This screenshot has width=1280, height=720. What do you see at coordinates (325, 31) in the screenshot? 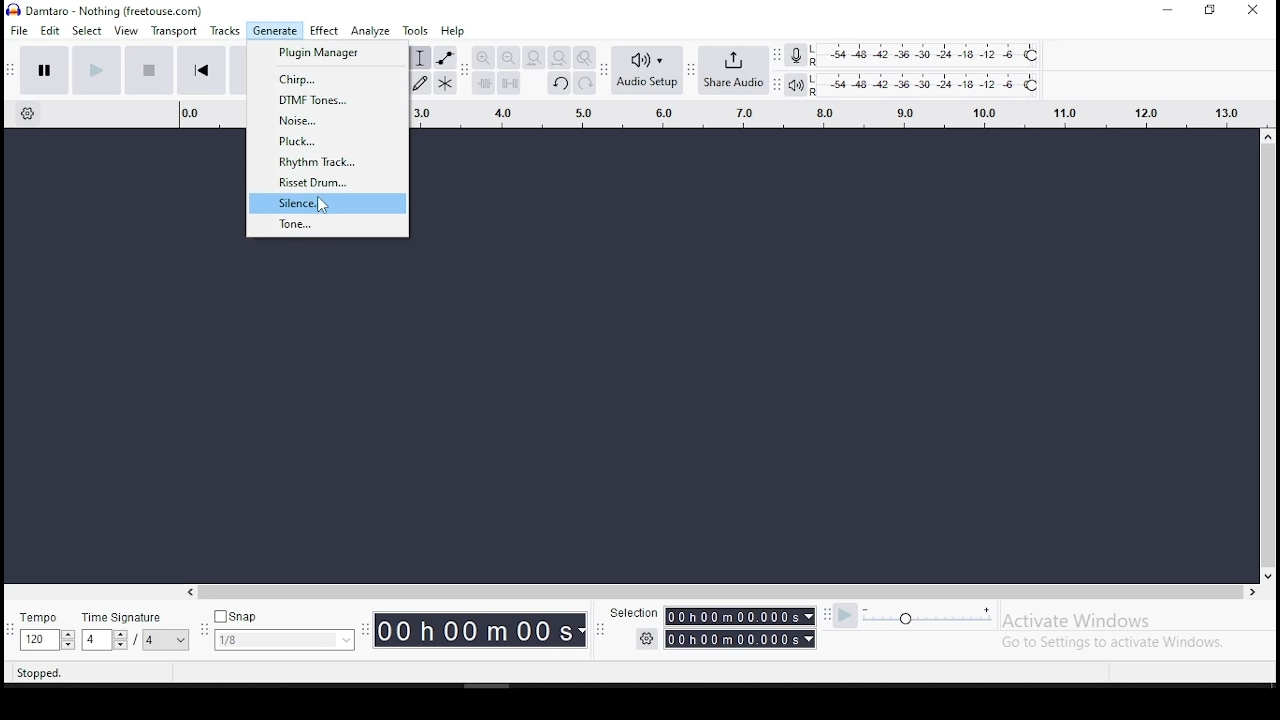
I see `effect` at bounding box center [325, 31].